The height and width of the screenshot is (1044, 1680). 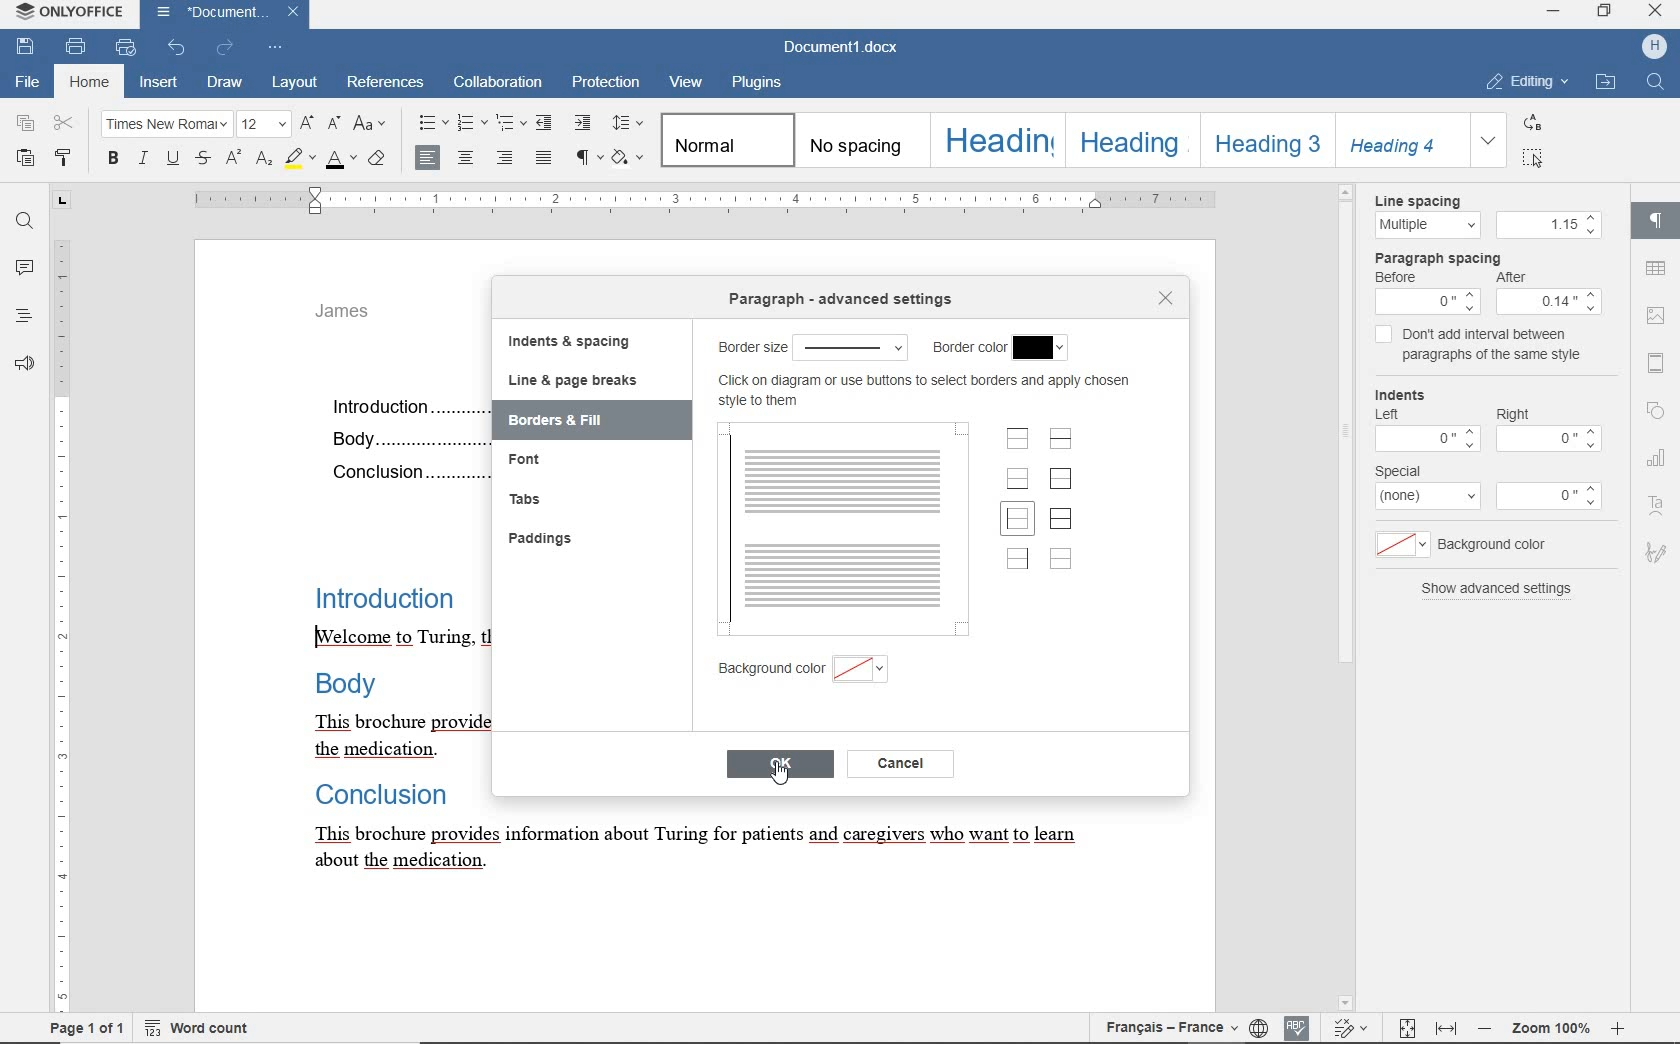 What do you see at coordinates (394, 796) in the screenshot?
I see `Conclusion` at bounding box center [394, 796].